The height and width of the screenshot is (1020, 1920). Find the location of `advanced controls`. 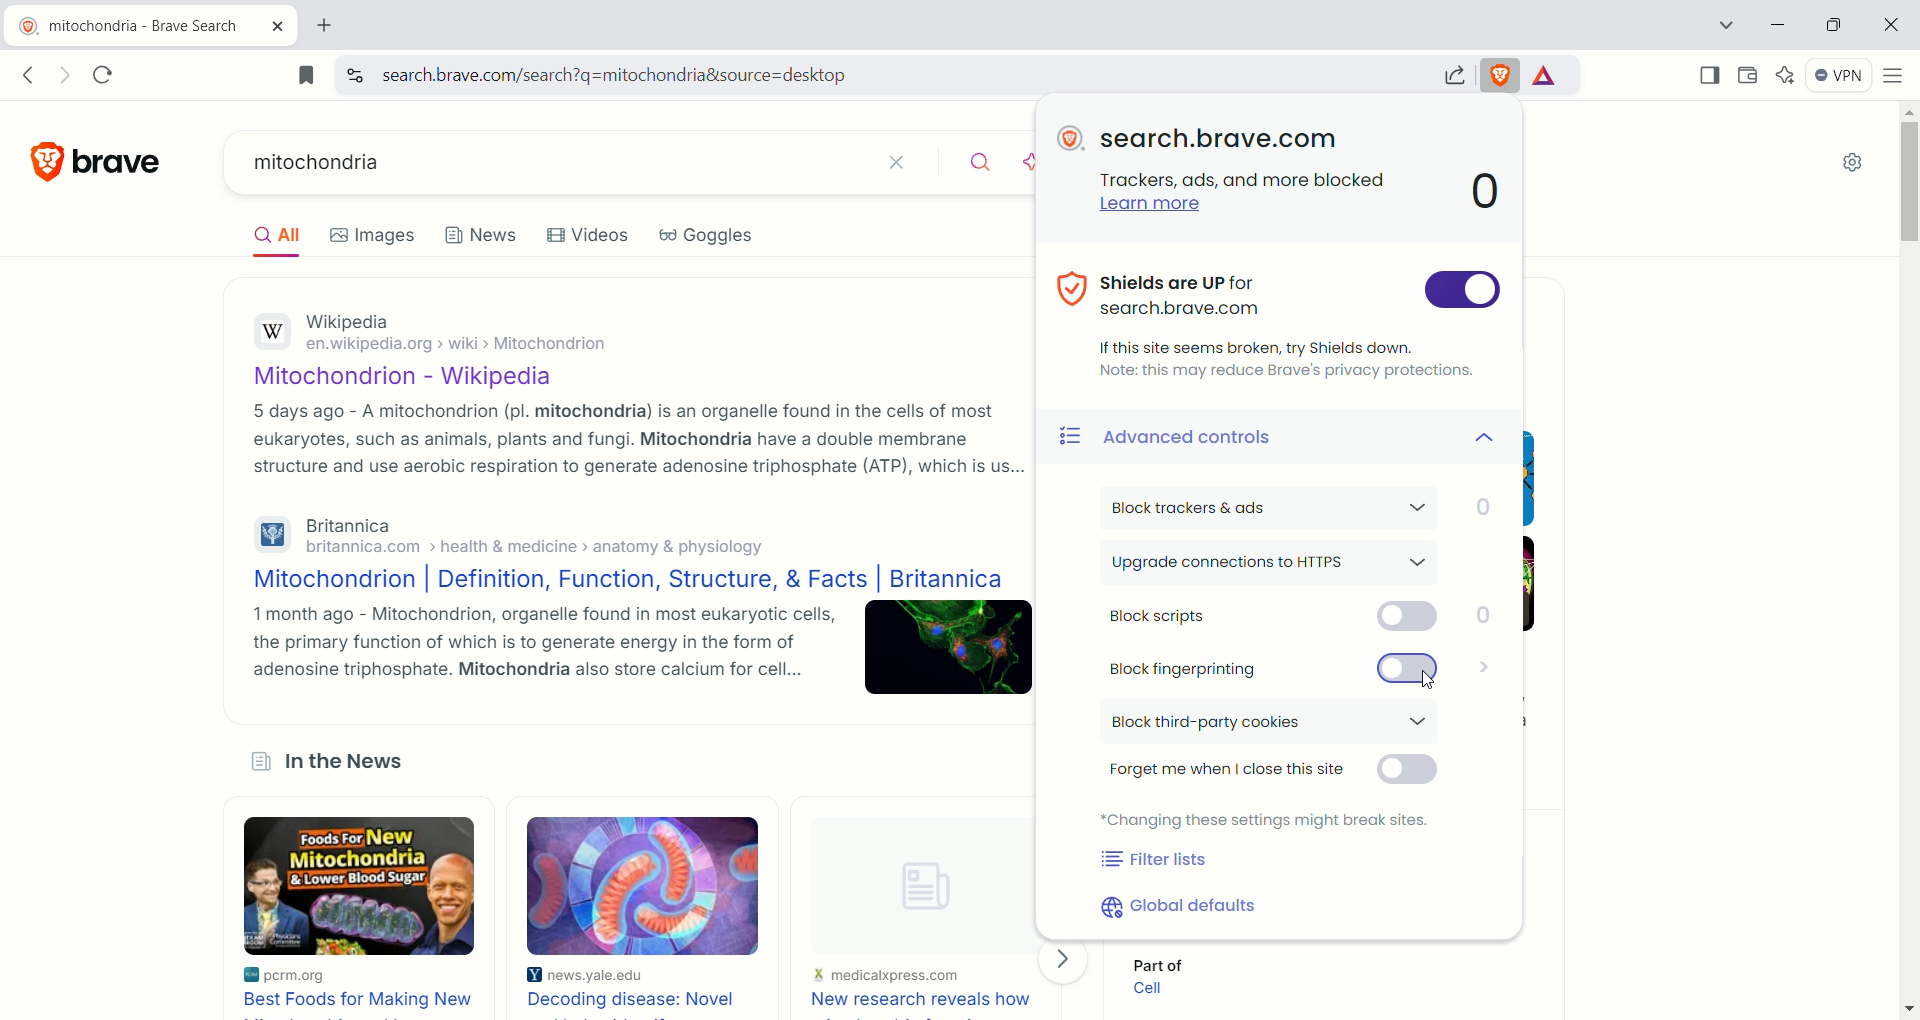

advanced controls is located at coordinates (1288, 437).